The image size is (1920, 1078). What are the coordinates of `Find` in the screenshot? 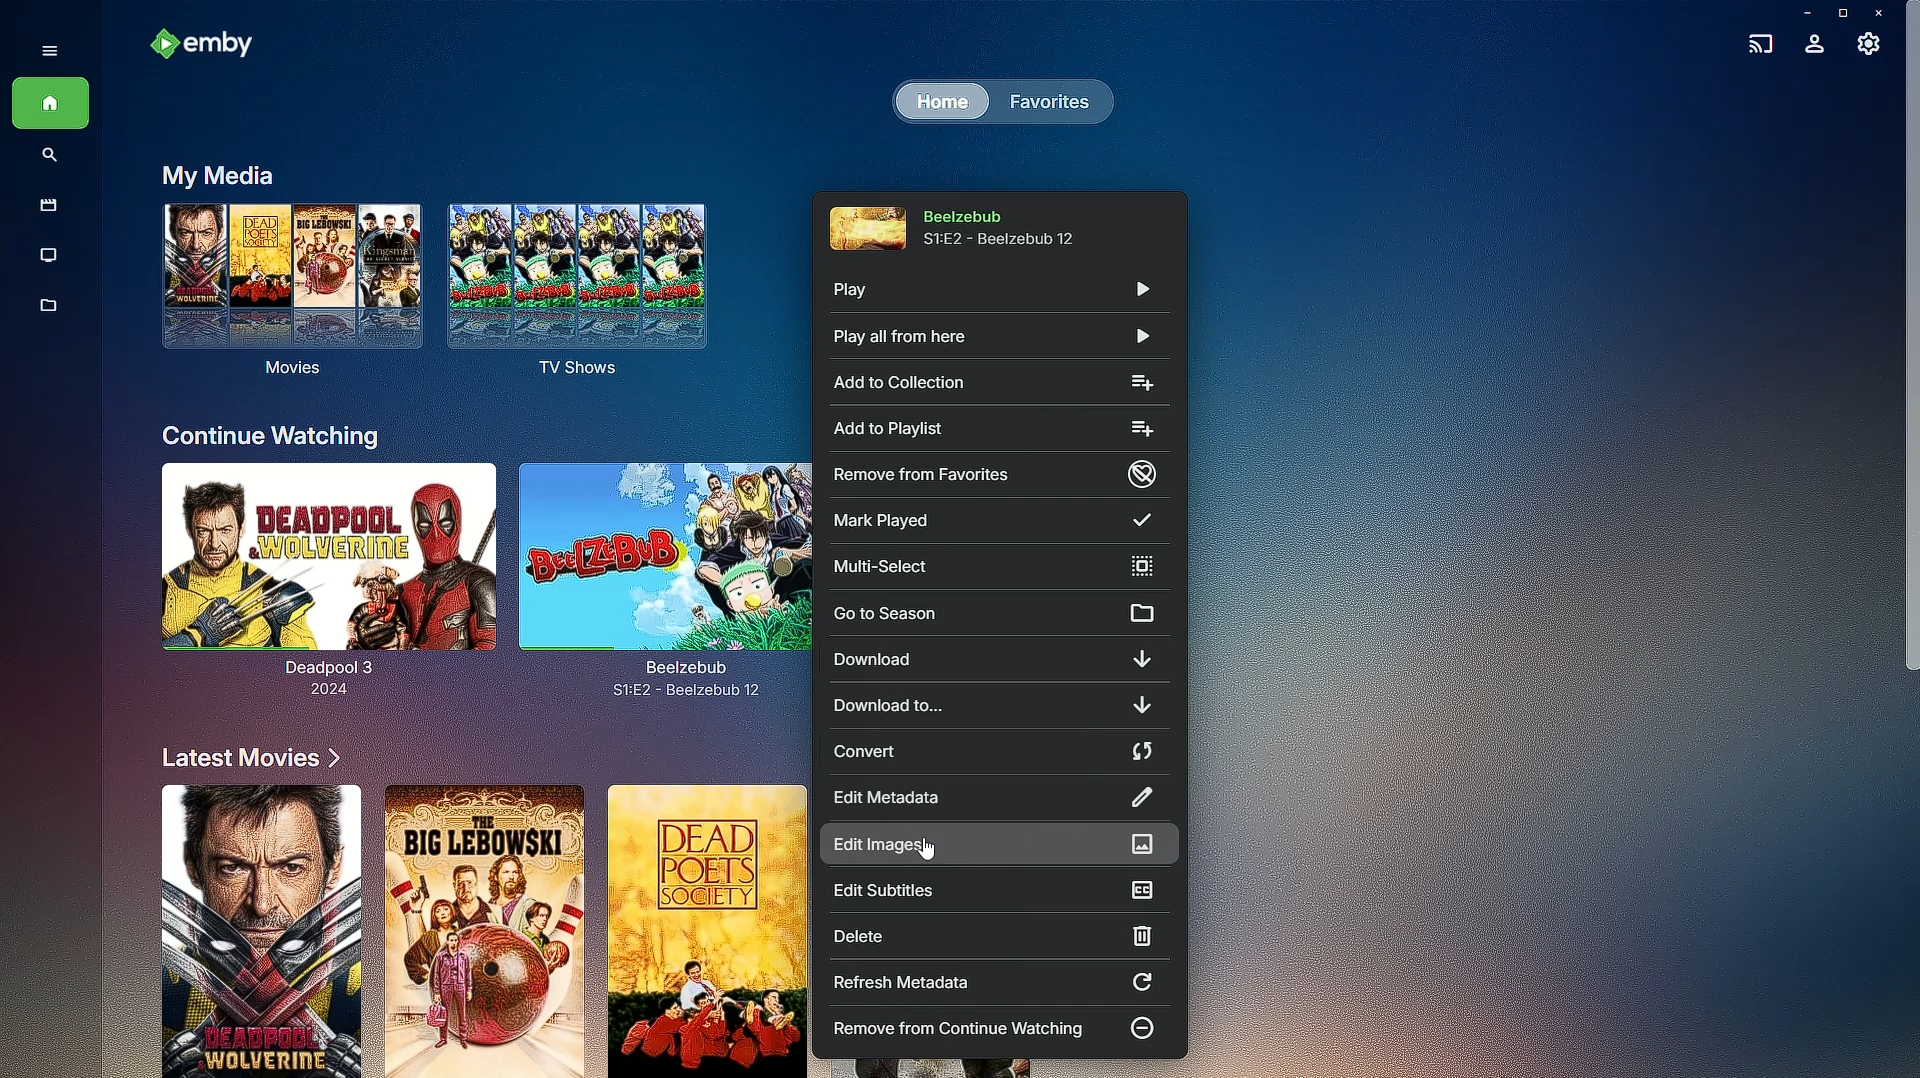 It's located at (50, 157).